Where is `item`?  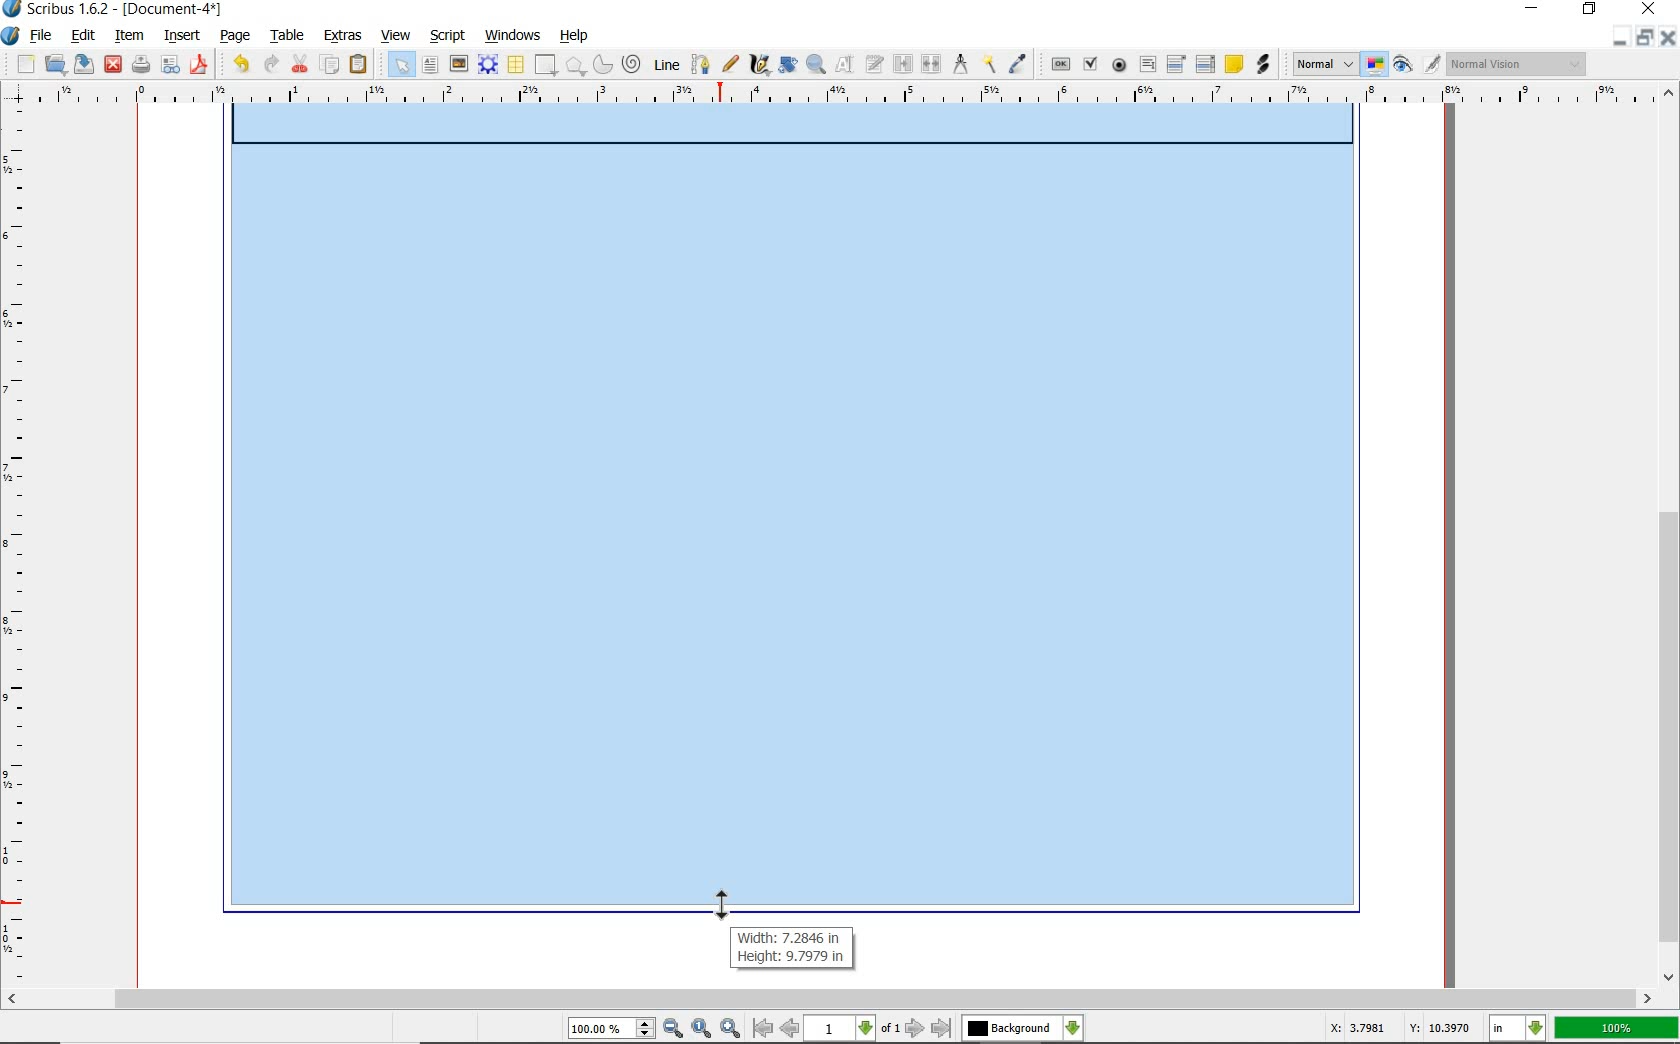 item is located at coordinates (128, 35).